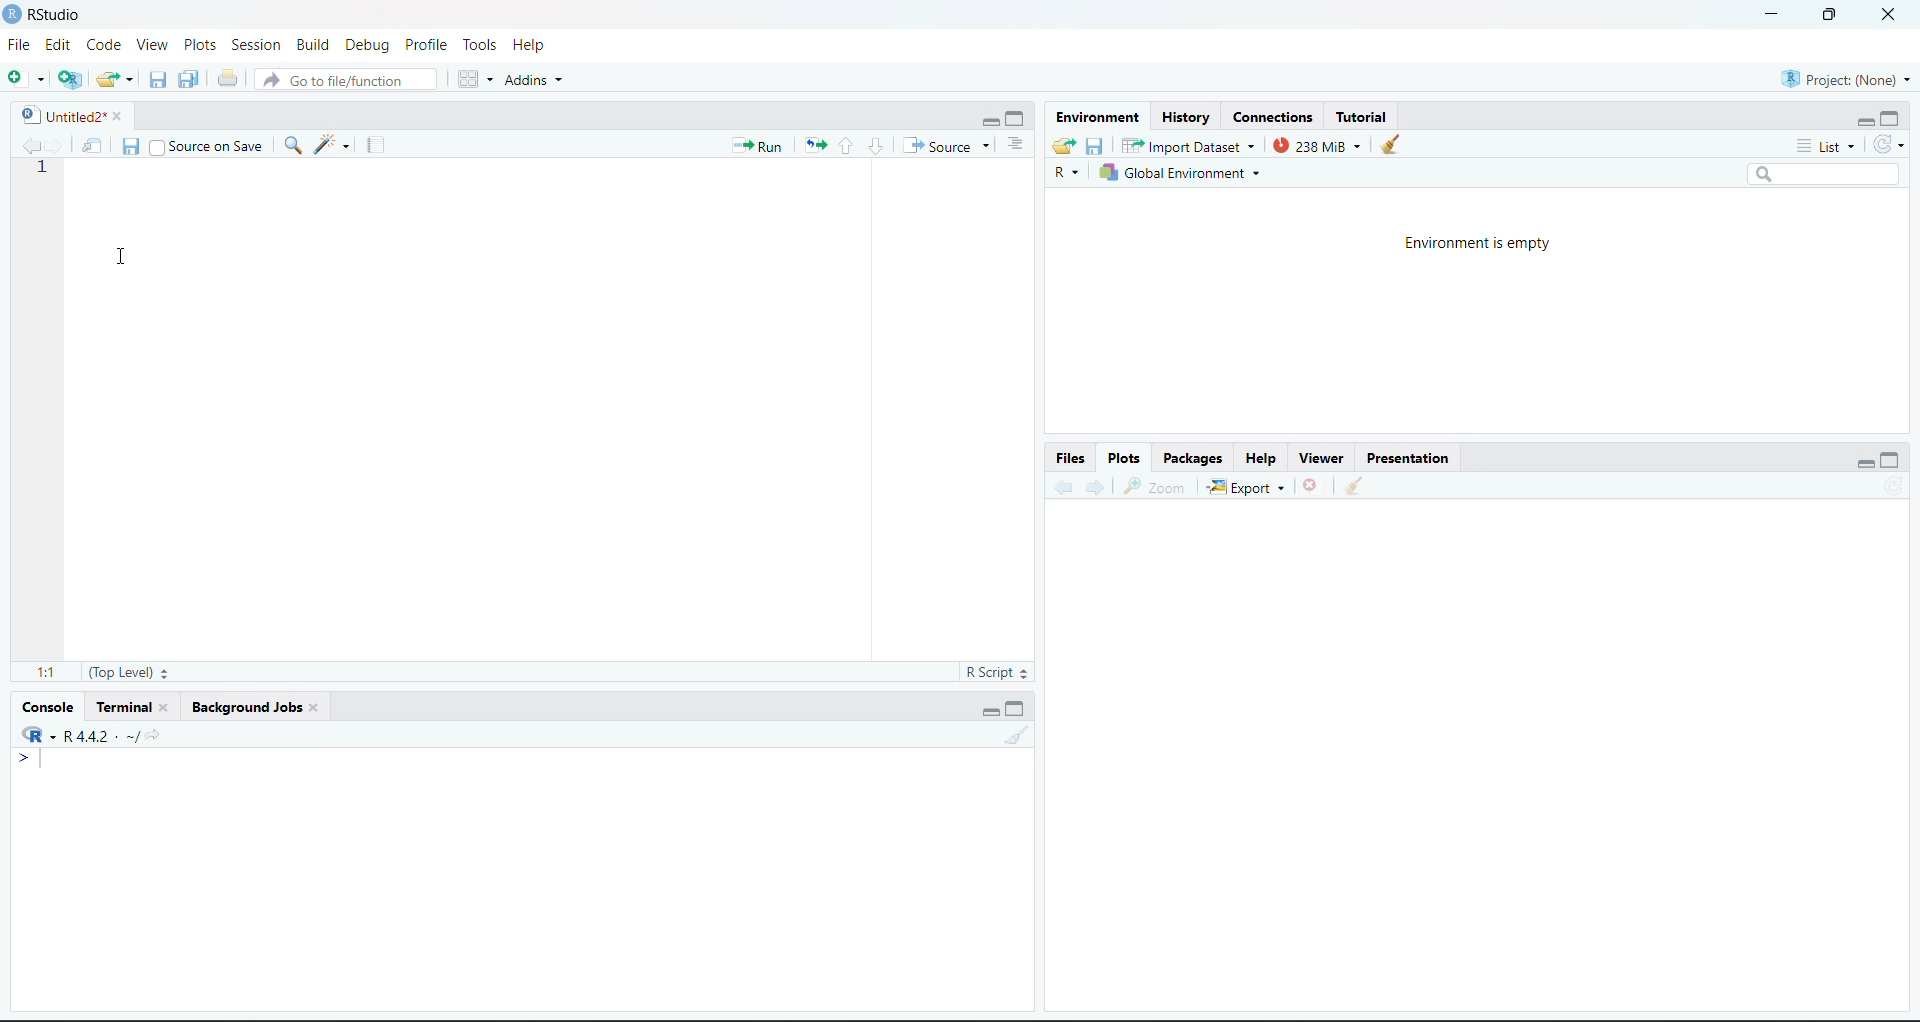 The image size is (1920, 1022). What do you see at coordinates (93, 145) in the screenshot?
I see `open in new window` at bounding box center [93, 145].